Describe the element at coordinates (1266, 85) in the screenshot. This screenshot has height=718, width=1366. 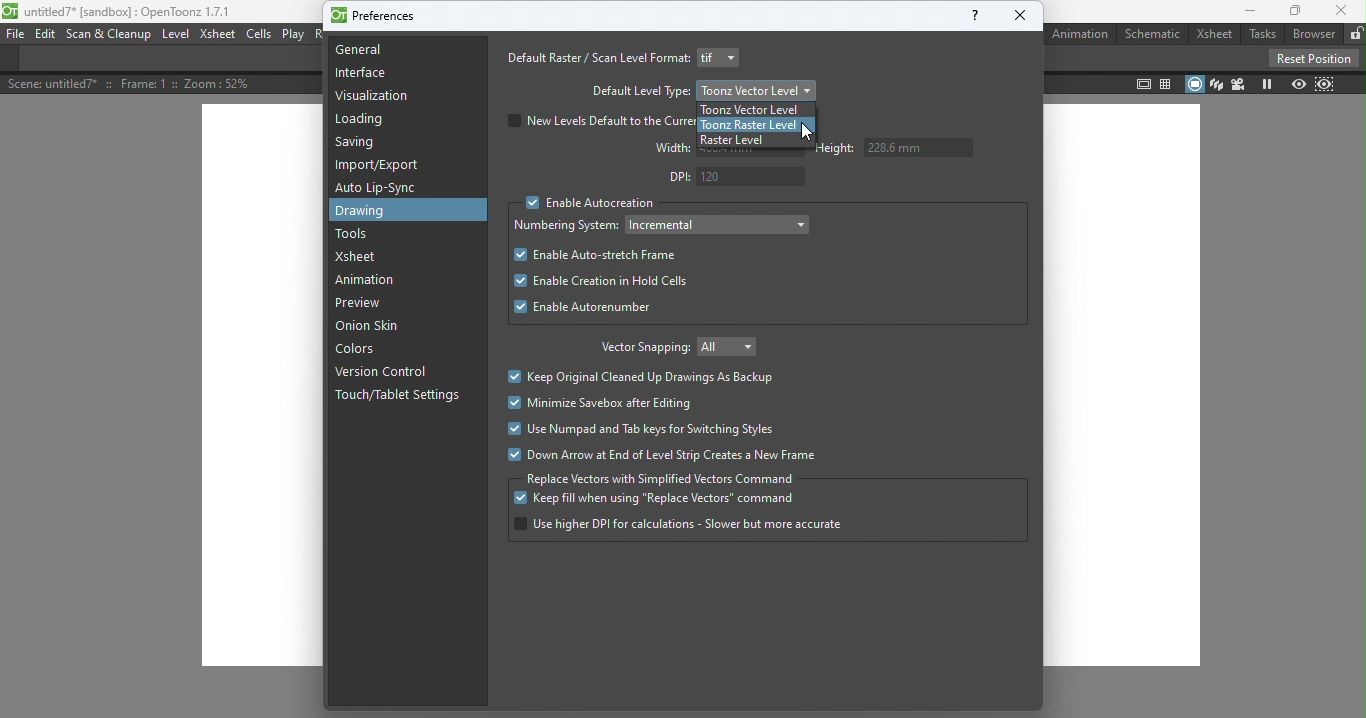
I see `Freeze` at that location.